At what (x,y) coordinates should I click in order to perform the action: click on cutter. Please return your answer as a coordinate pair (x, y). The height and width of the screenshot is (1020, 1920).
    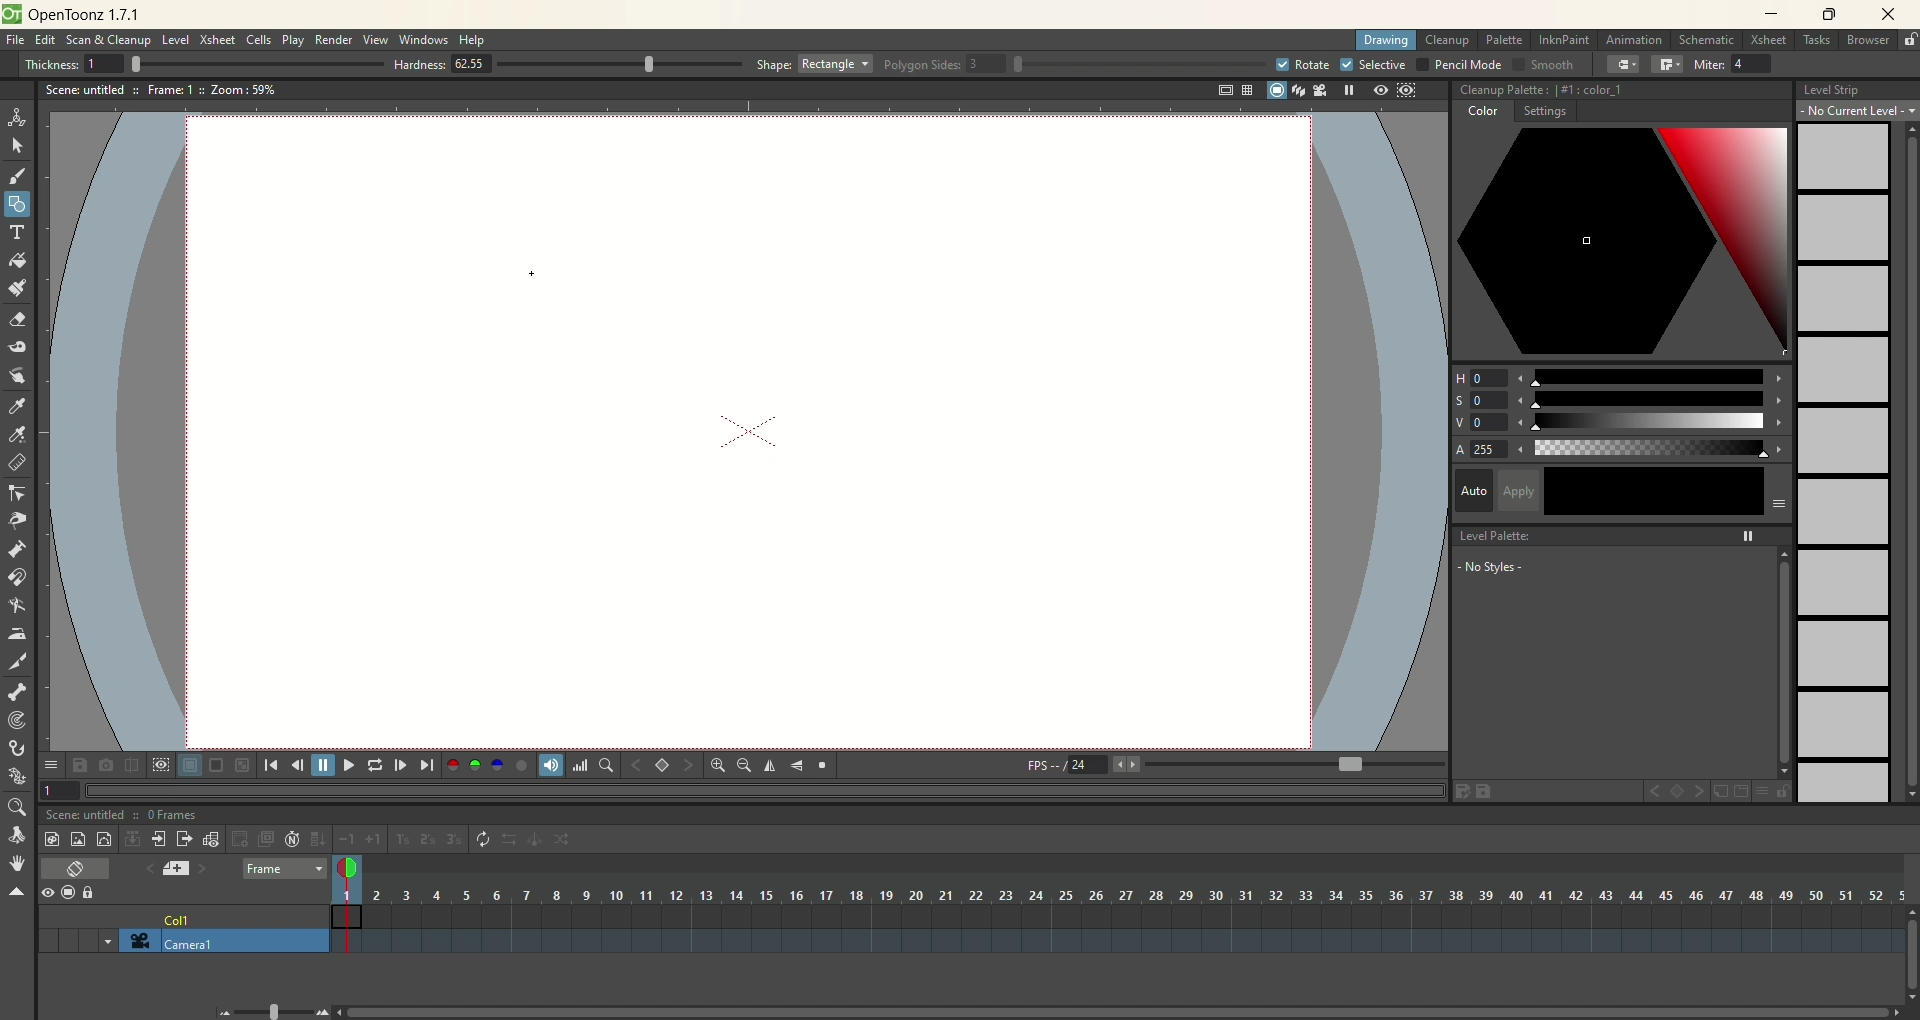
    Looking at the image, I should click on (20, 661).